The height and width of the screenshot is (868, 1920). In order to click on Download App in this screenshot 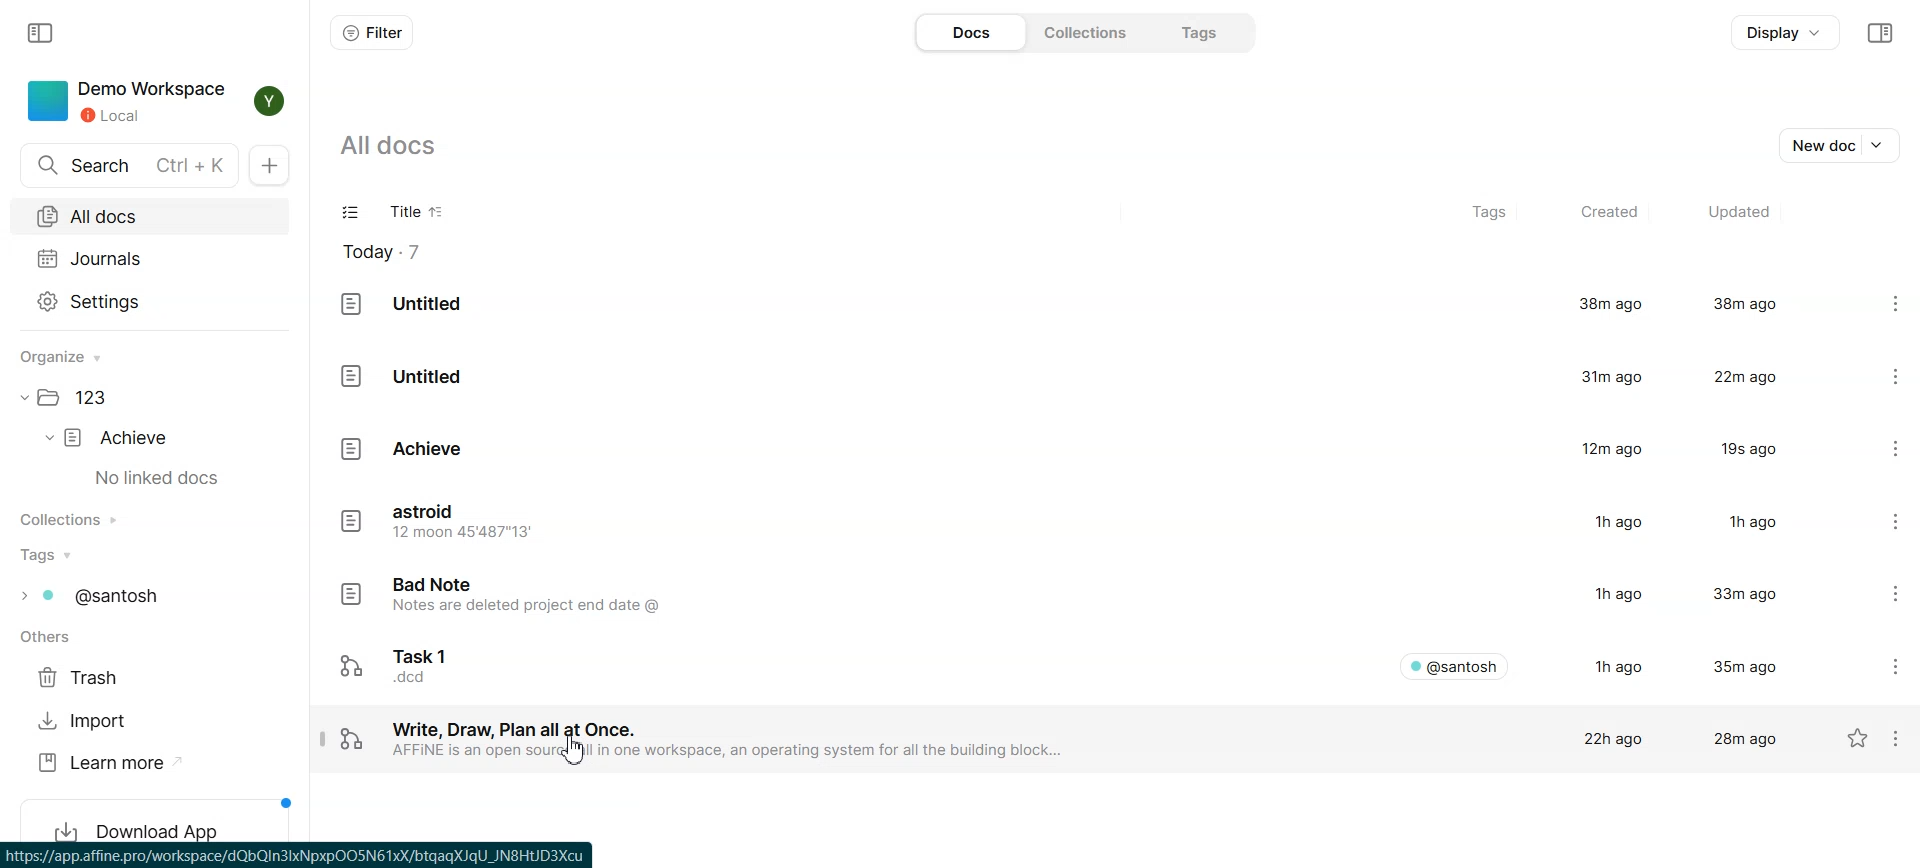, I will do `click(160, 816)`.